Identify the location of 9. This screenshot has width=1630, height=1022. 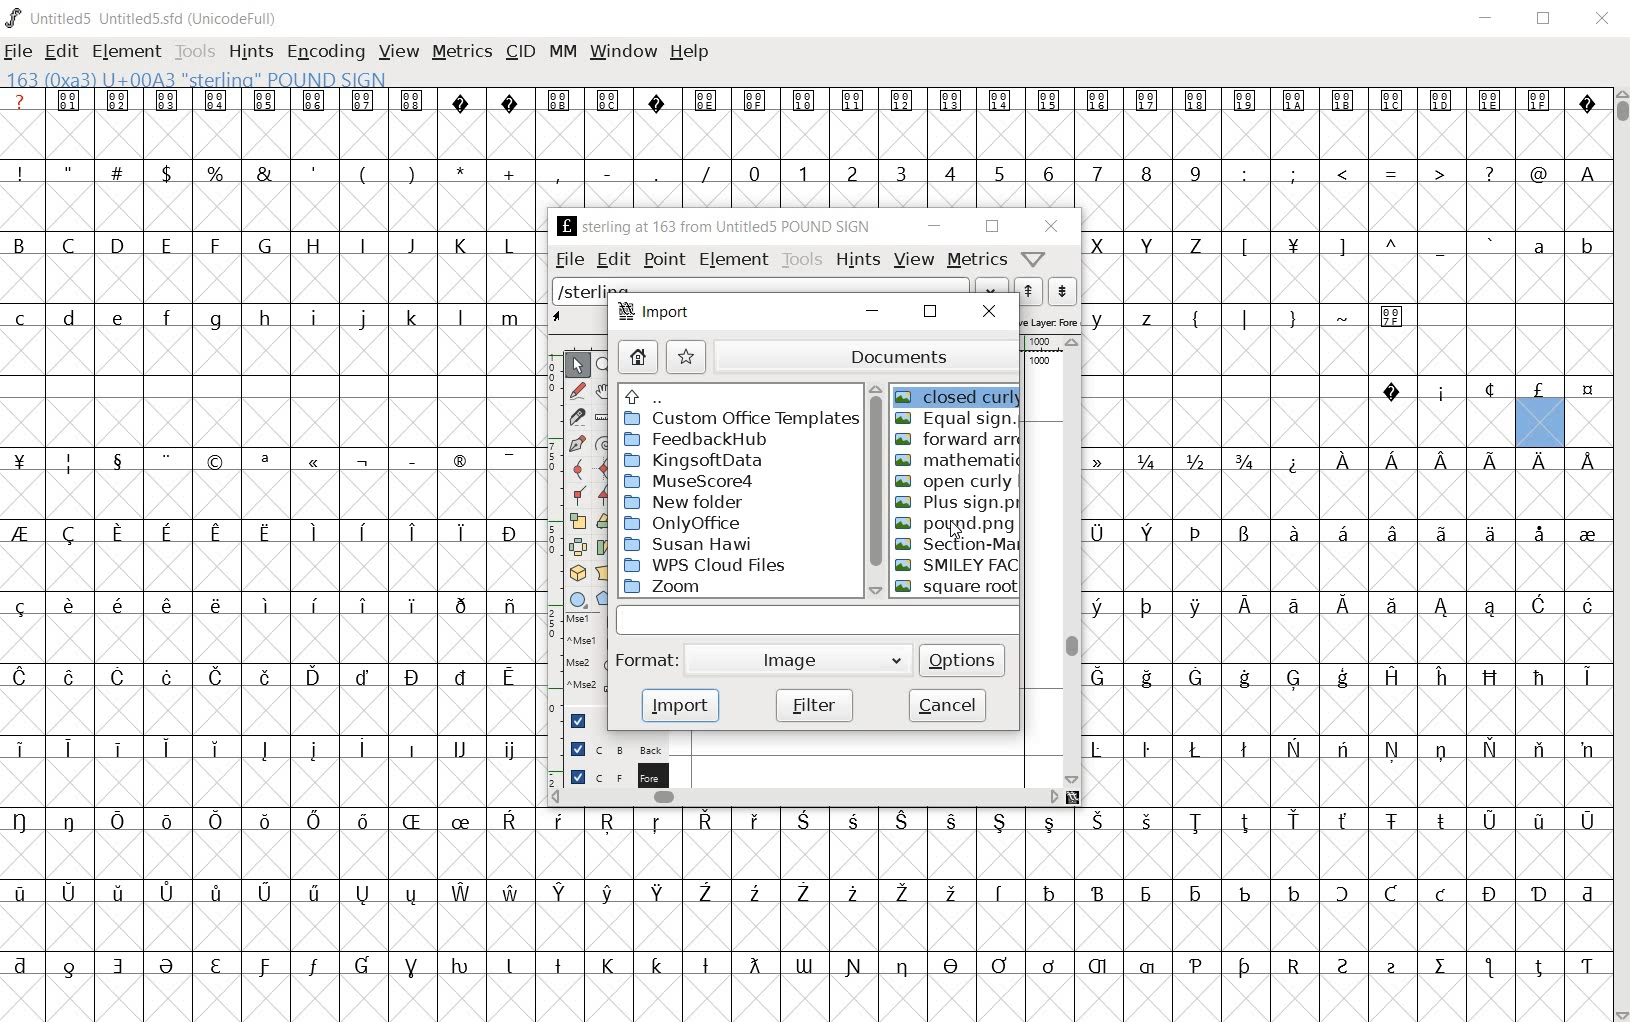
(1194, 172).